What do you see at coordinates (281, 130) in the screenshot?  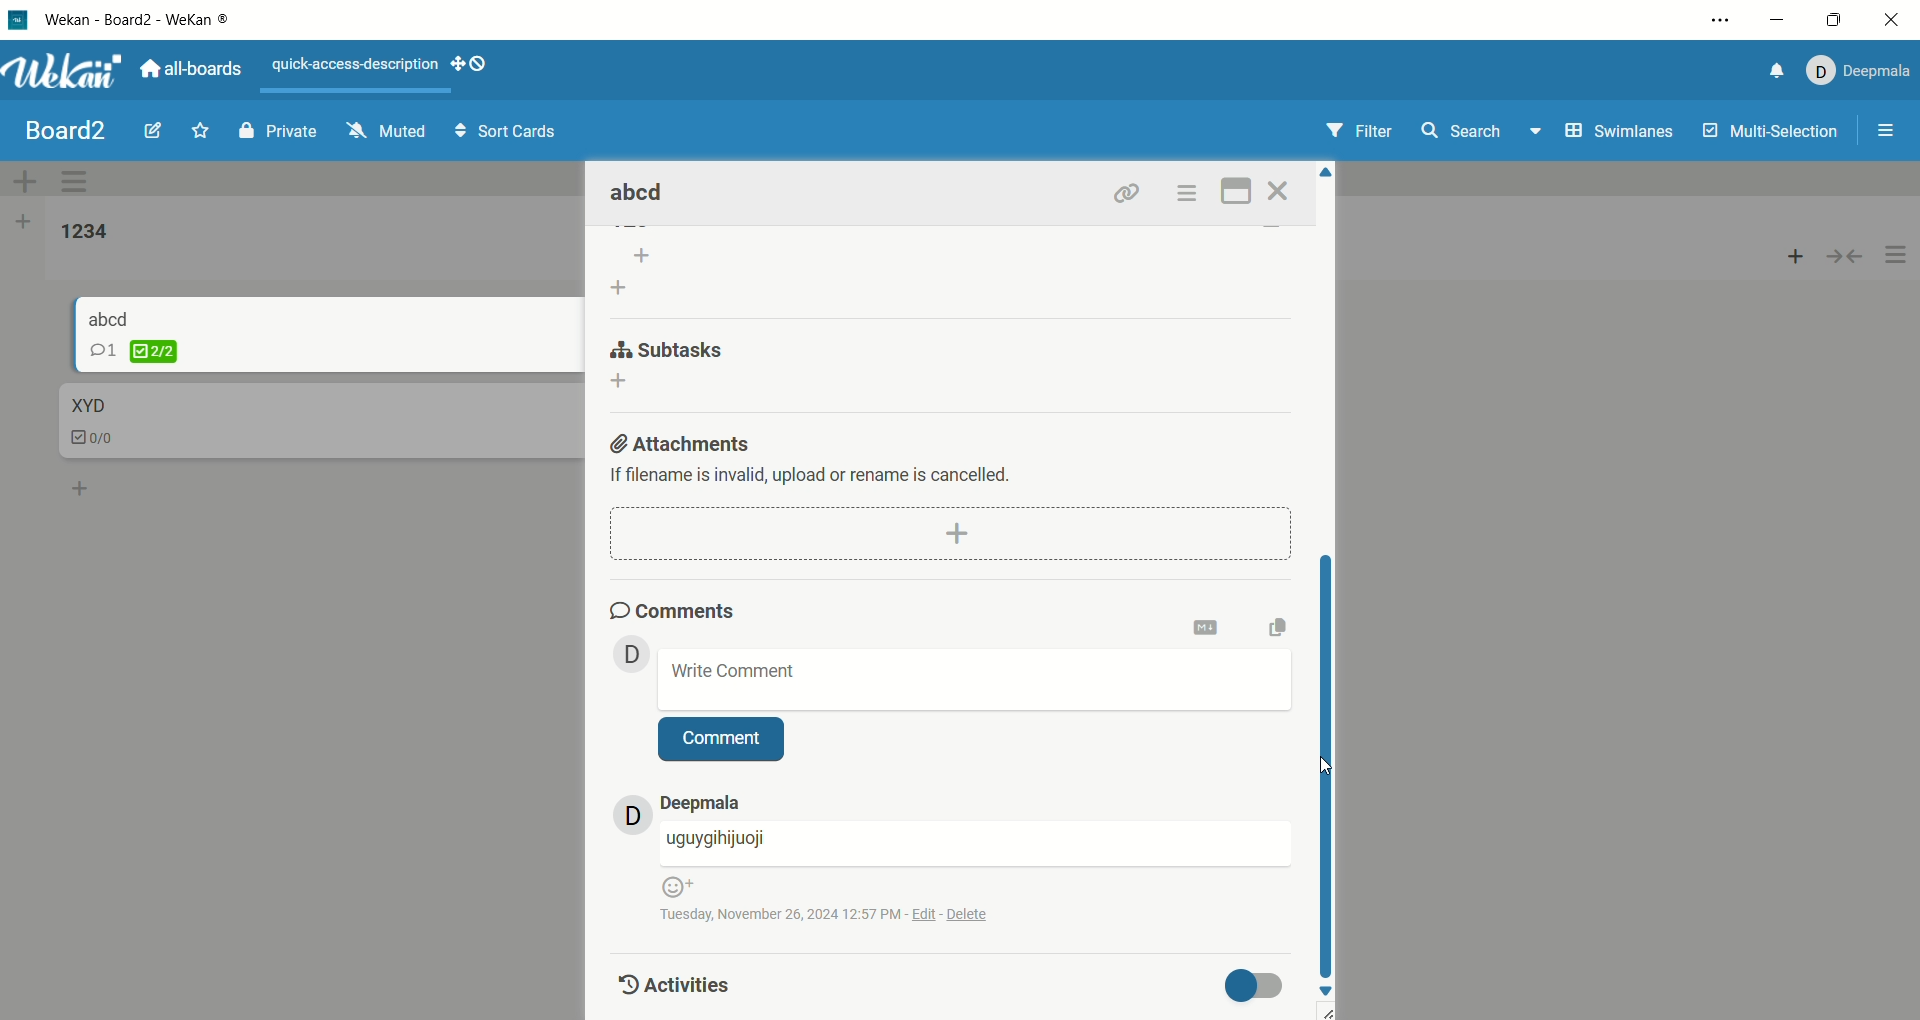 I see `private` at bounding box center [281, 130].